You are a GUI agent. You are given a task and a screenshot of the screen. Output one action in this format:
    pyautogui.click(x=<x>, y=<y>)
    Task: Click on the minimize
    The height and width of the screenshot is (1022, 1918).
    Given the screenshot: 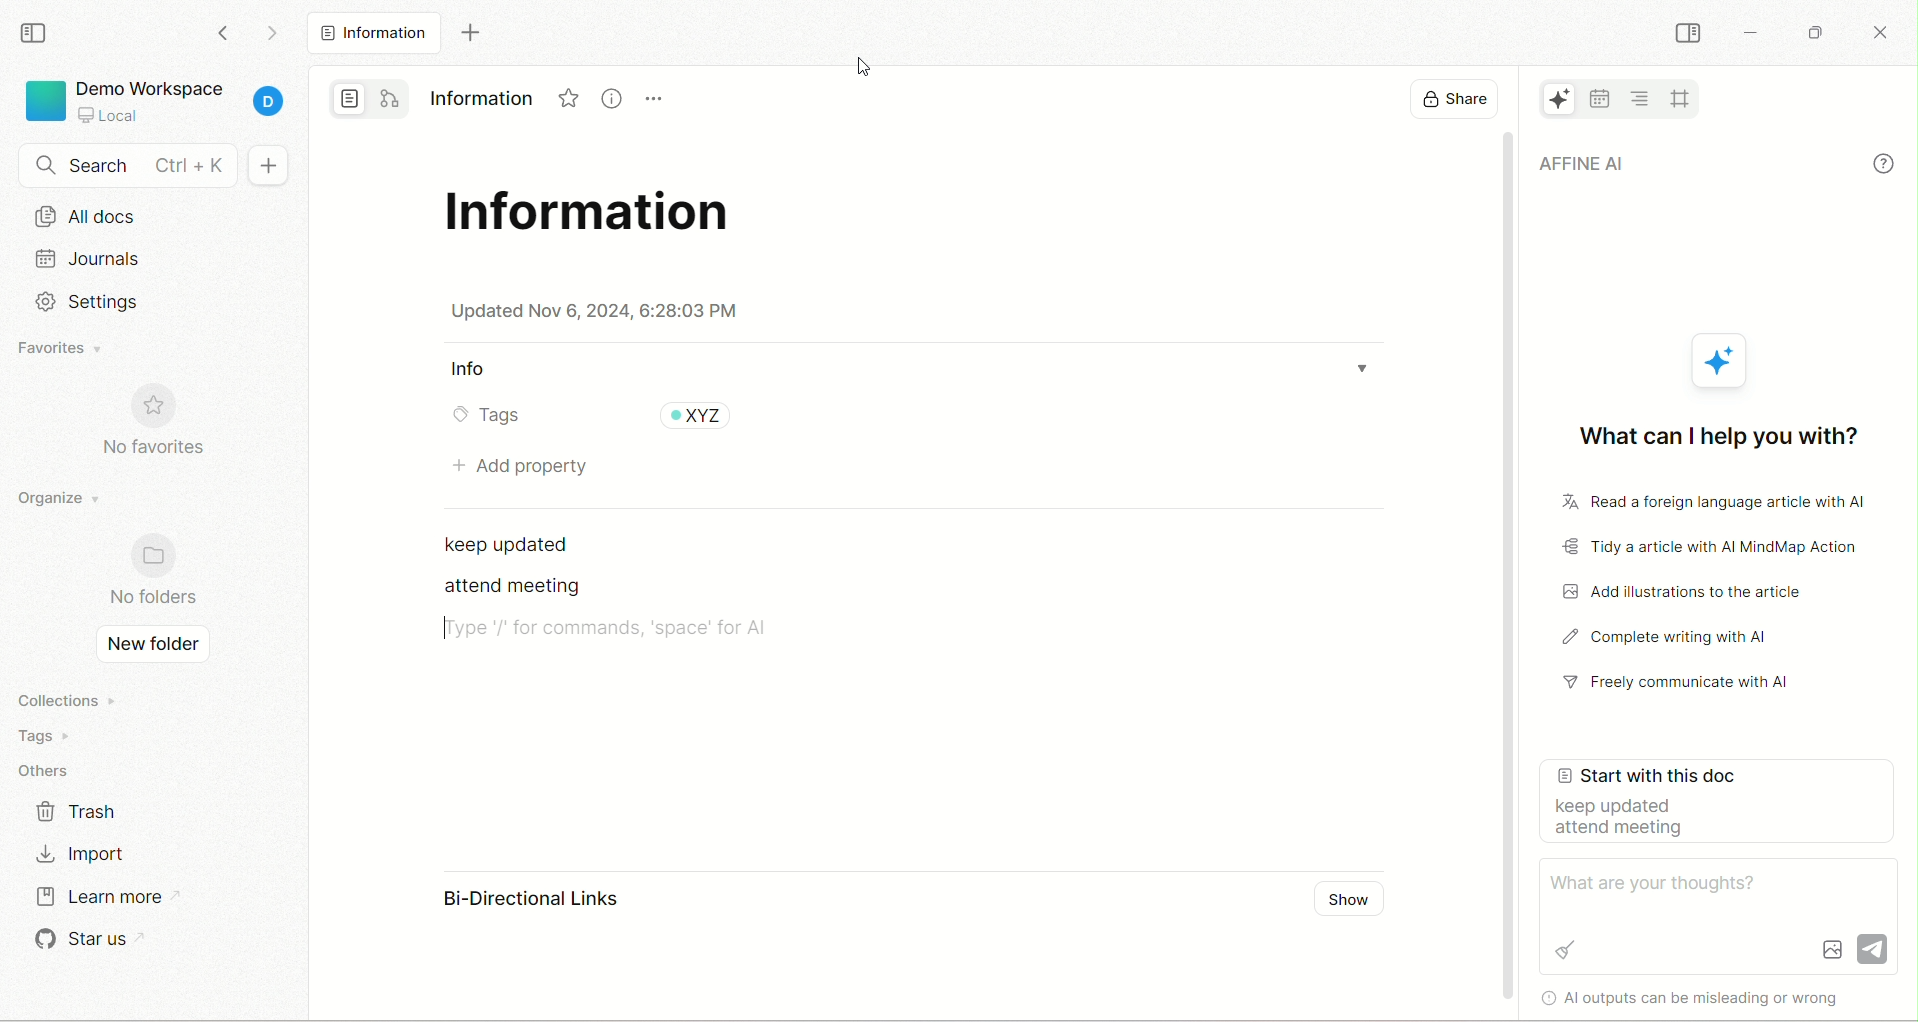 What is the action you would take?
    pyautogui.click(x=1751, y=33)
    